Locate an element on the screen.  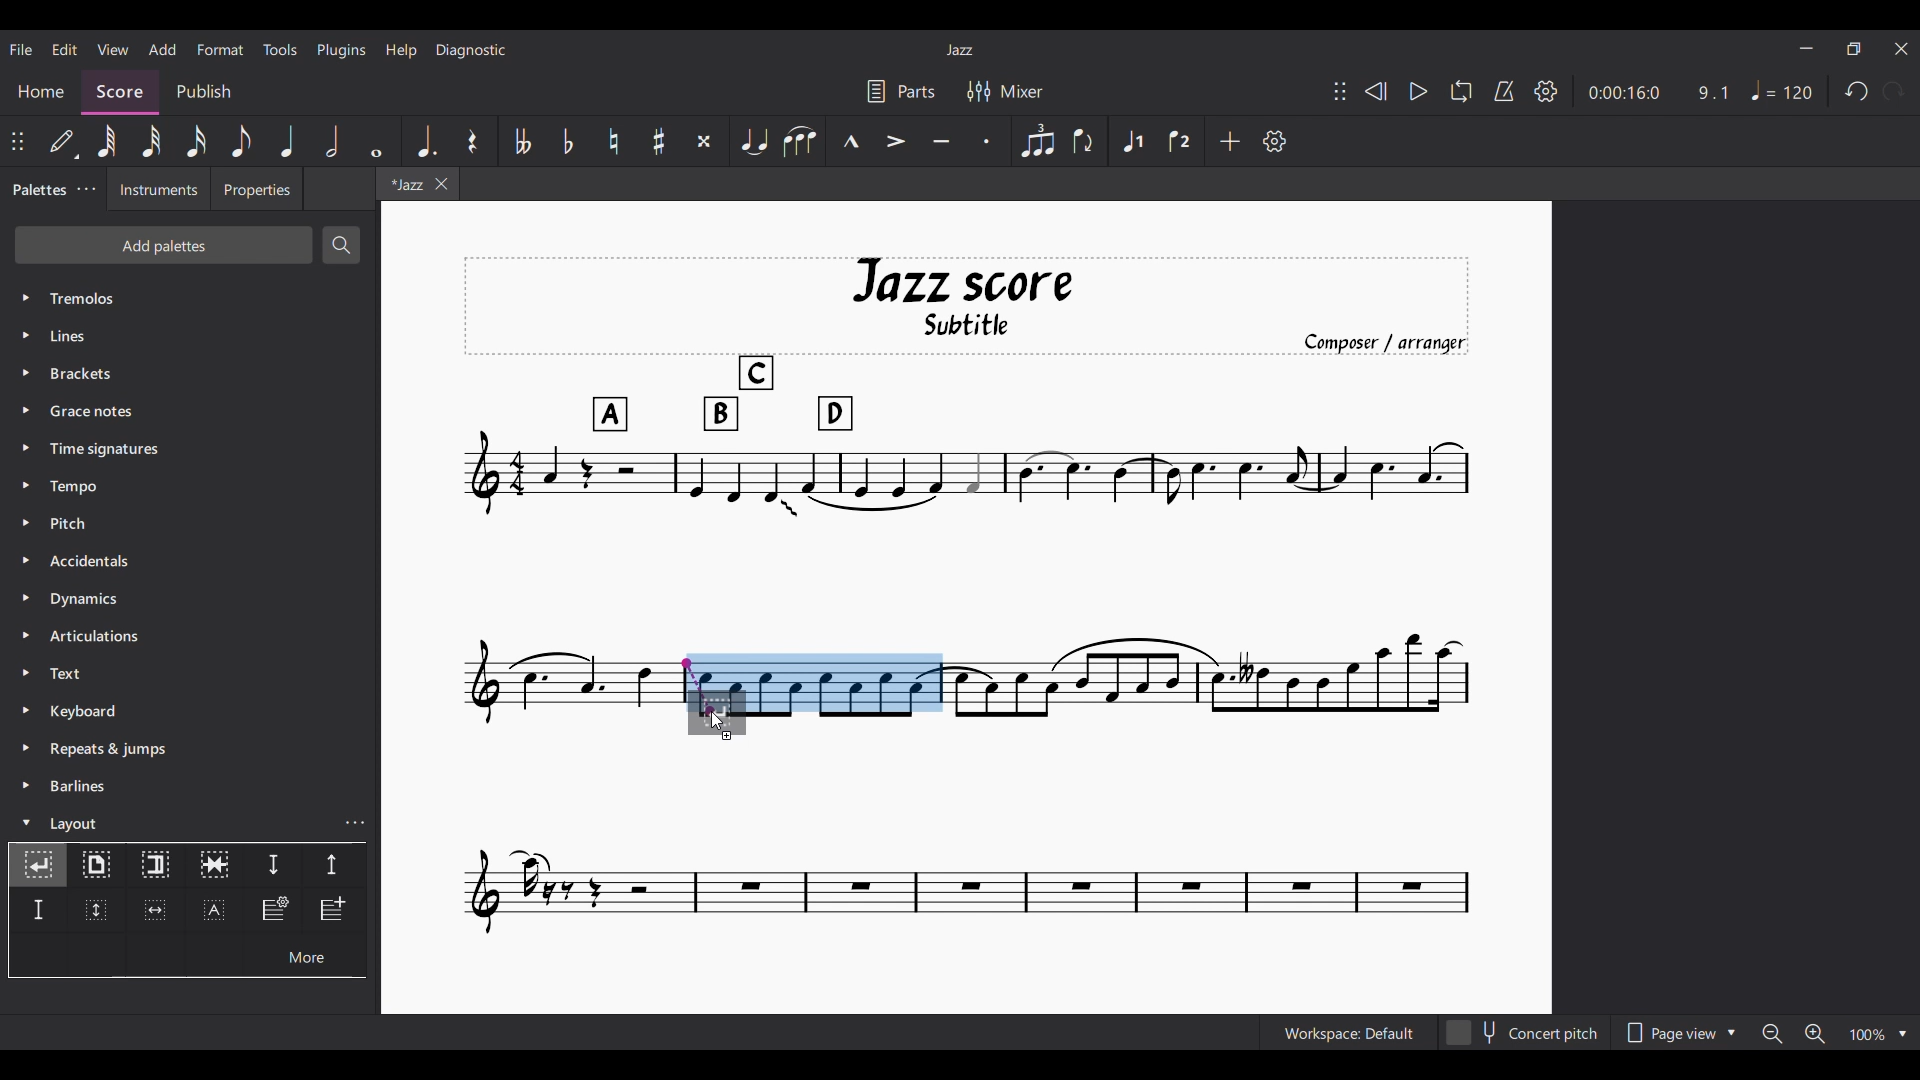
Barlines is located at coordinates (190, 786).